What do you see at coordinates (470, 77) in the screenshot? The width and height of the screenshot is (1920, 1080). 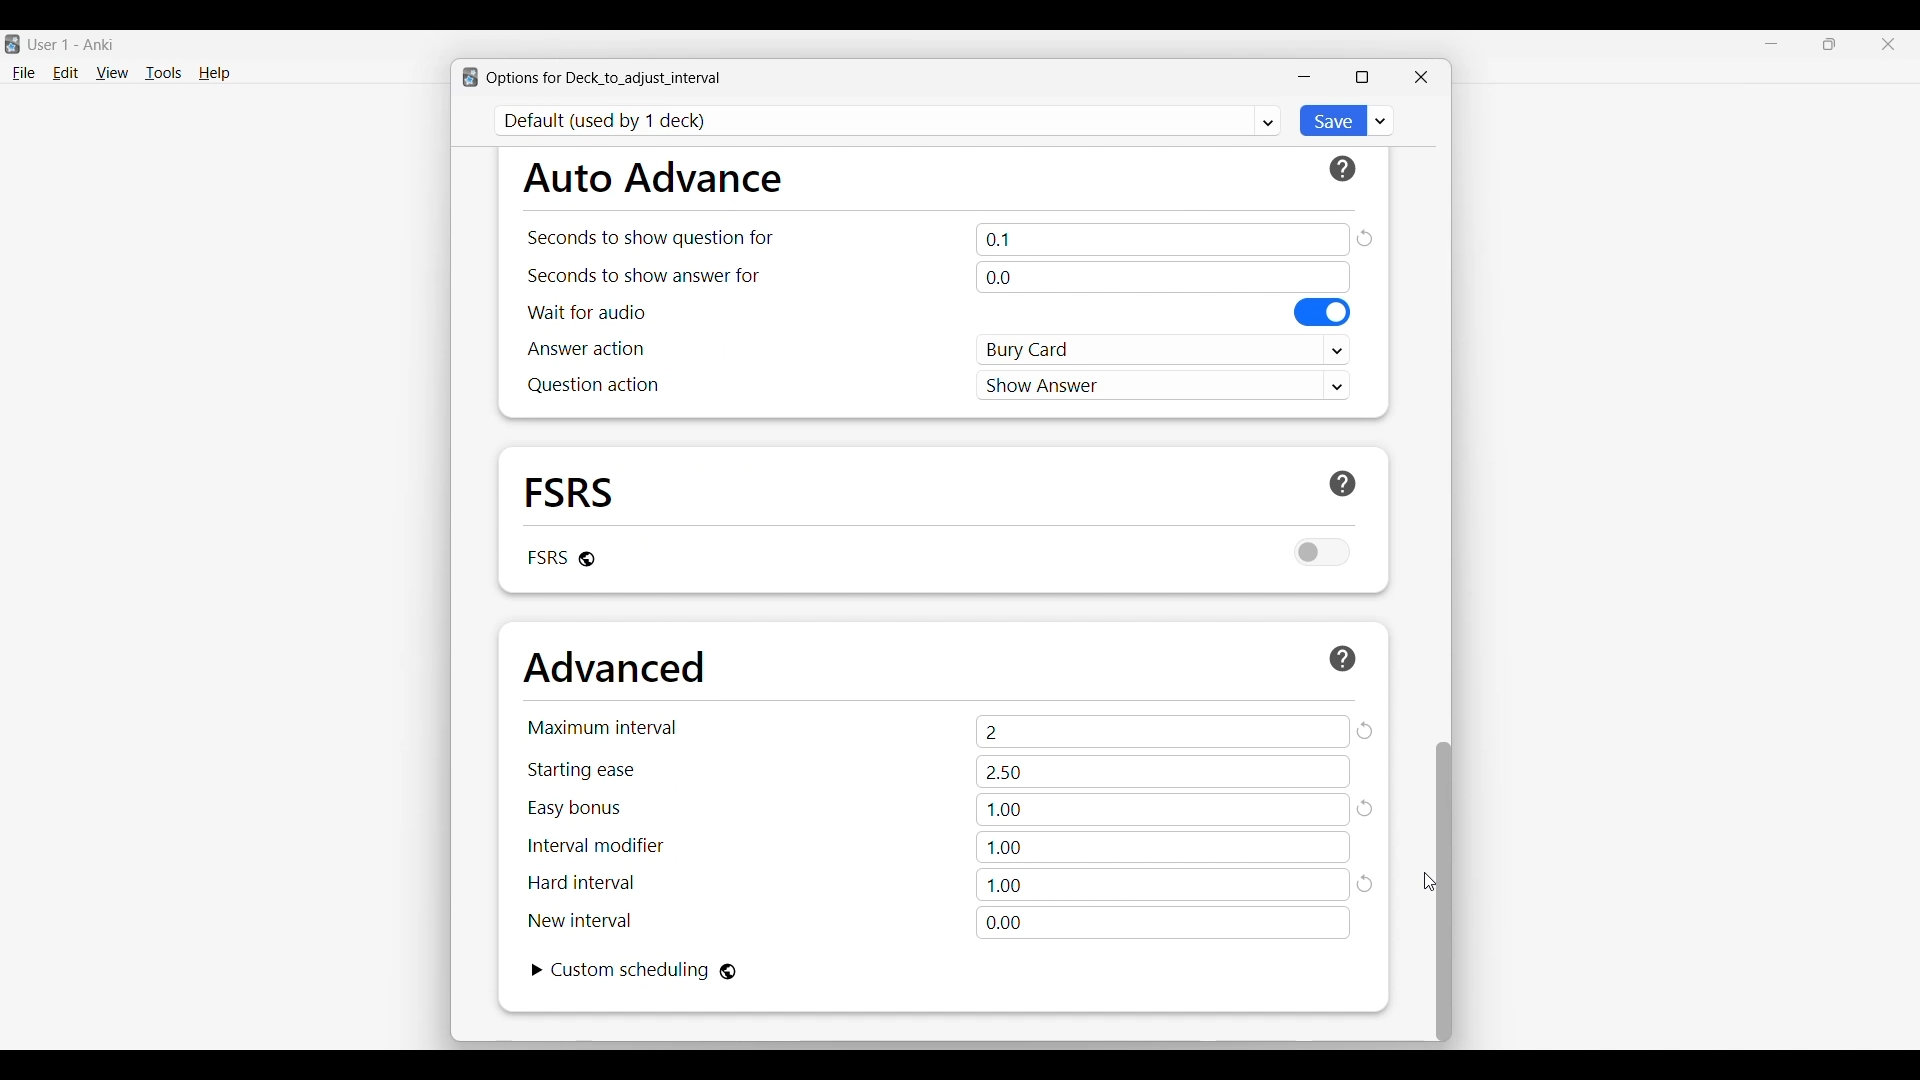 I see `Software logo` at bounding box center [470, 77].